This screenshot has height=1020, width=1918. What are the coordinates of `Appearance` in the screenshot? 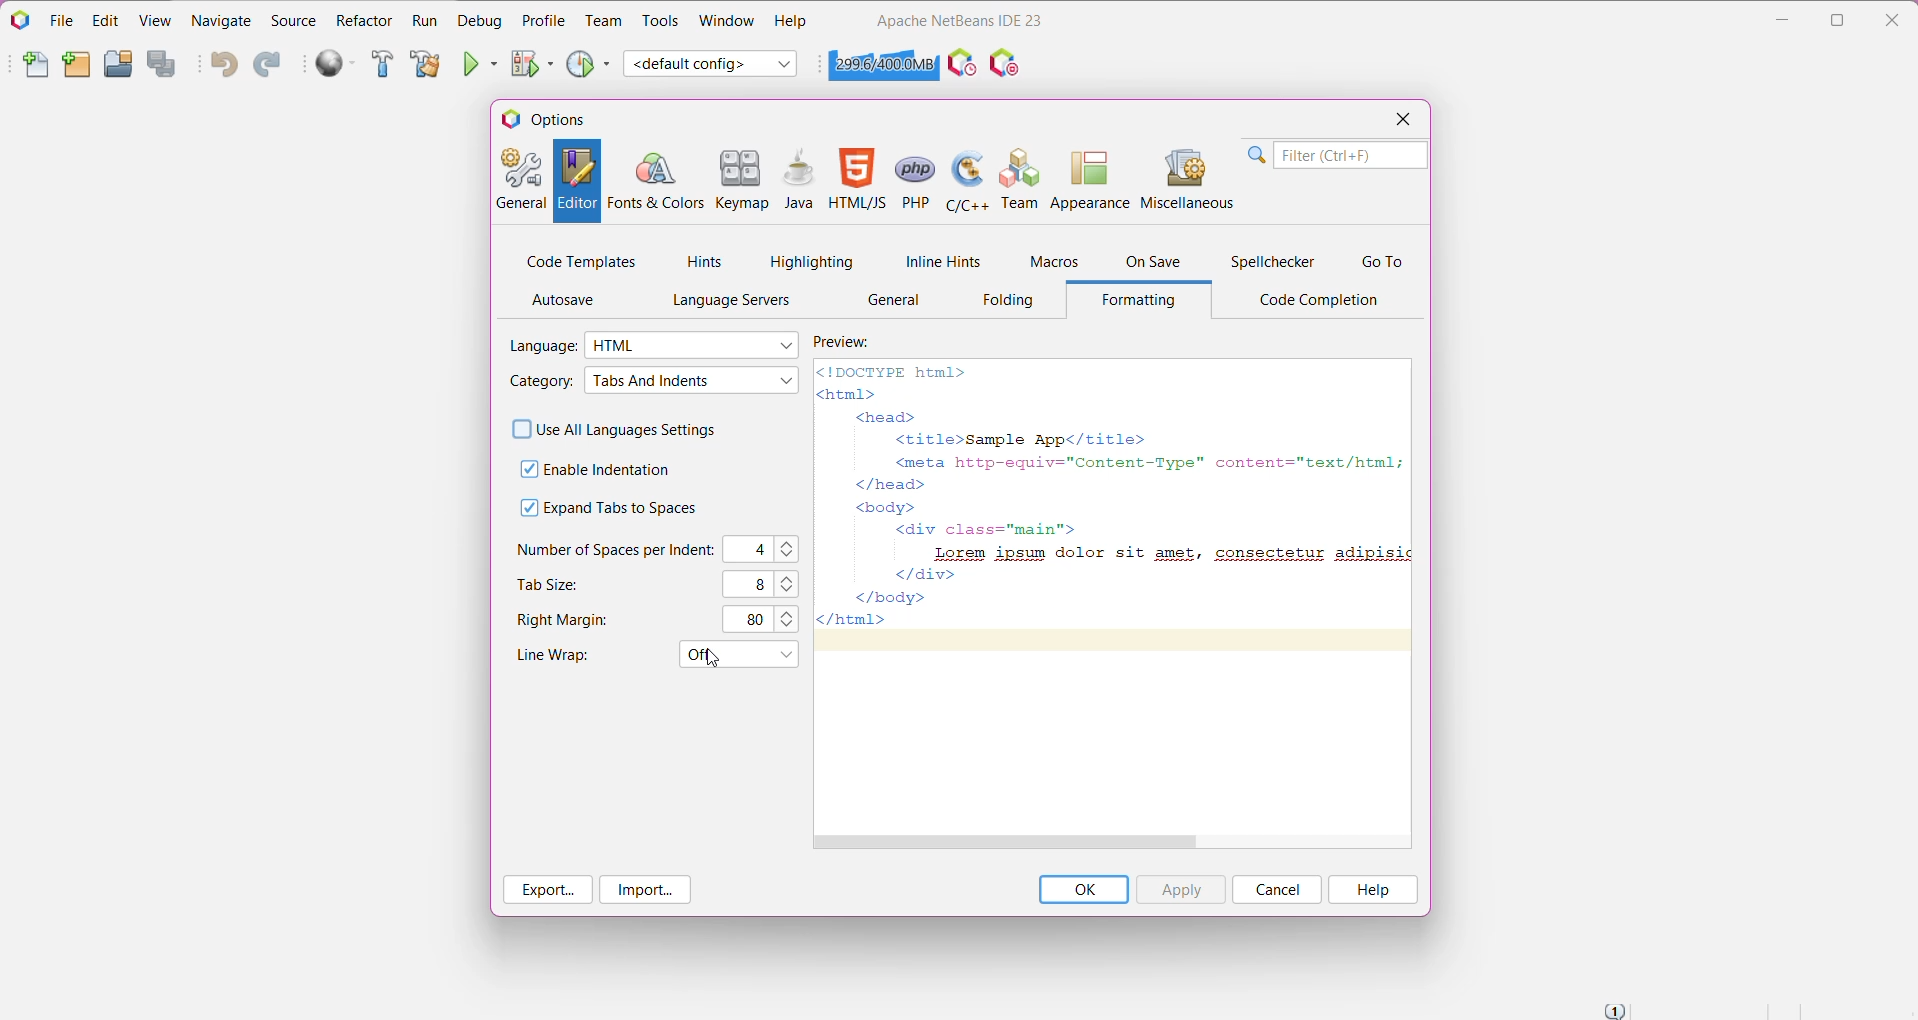 It's located at (1089, 177).